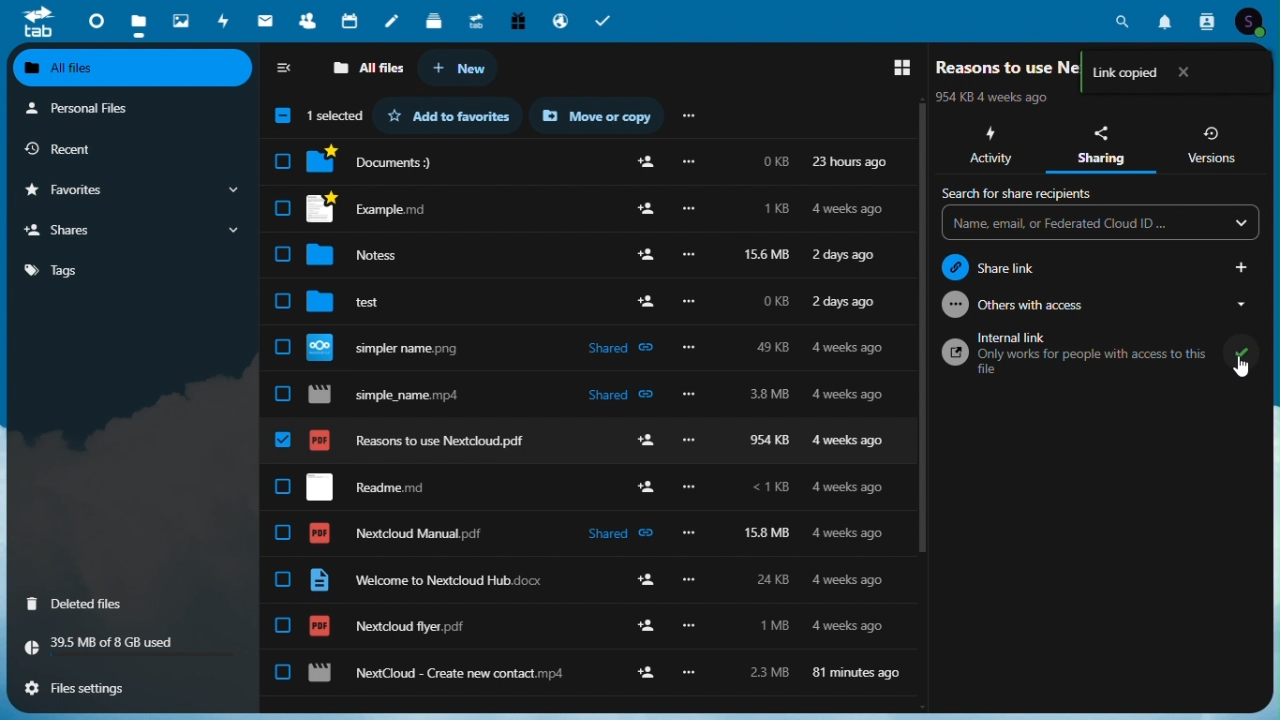 The width and height of the screenshot is (1280, 720). What do you see at coordinates (639, 303) in the screenshot?
I see `` at bounding box center [639, 303].